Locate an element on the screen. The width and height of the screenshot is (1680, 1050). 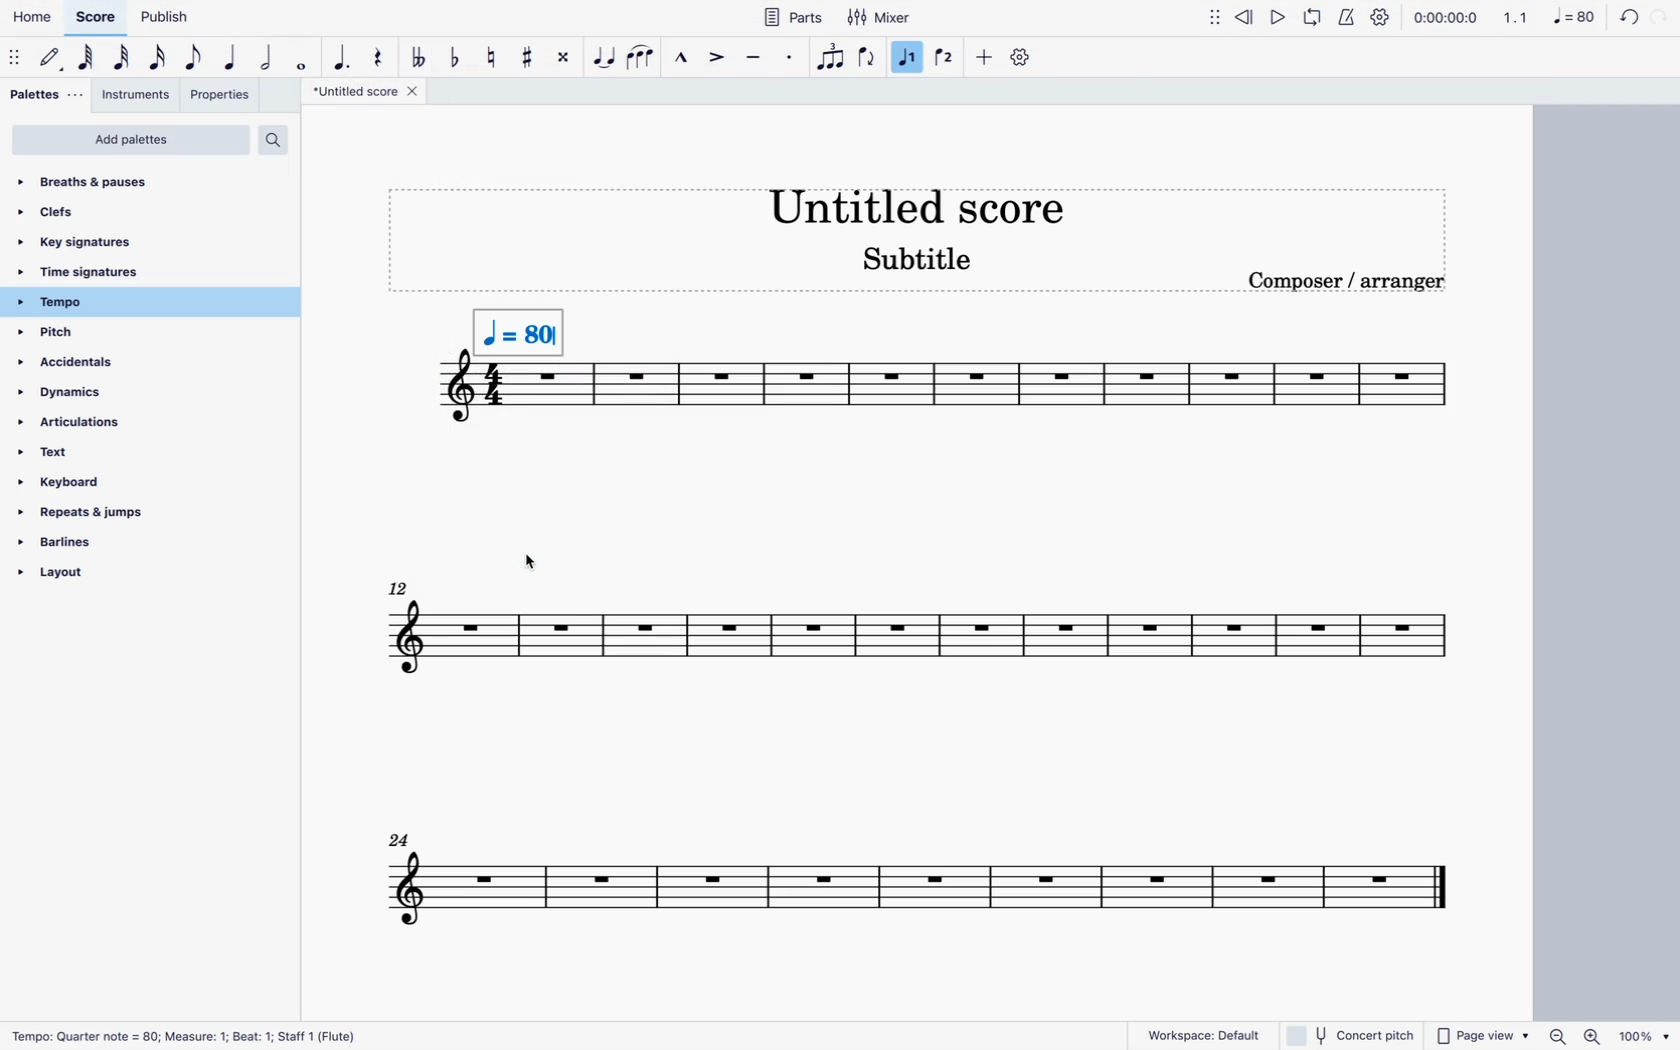
32nd note is located at coordinates (118, 57).